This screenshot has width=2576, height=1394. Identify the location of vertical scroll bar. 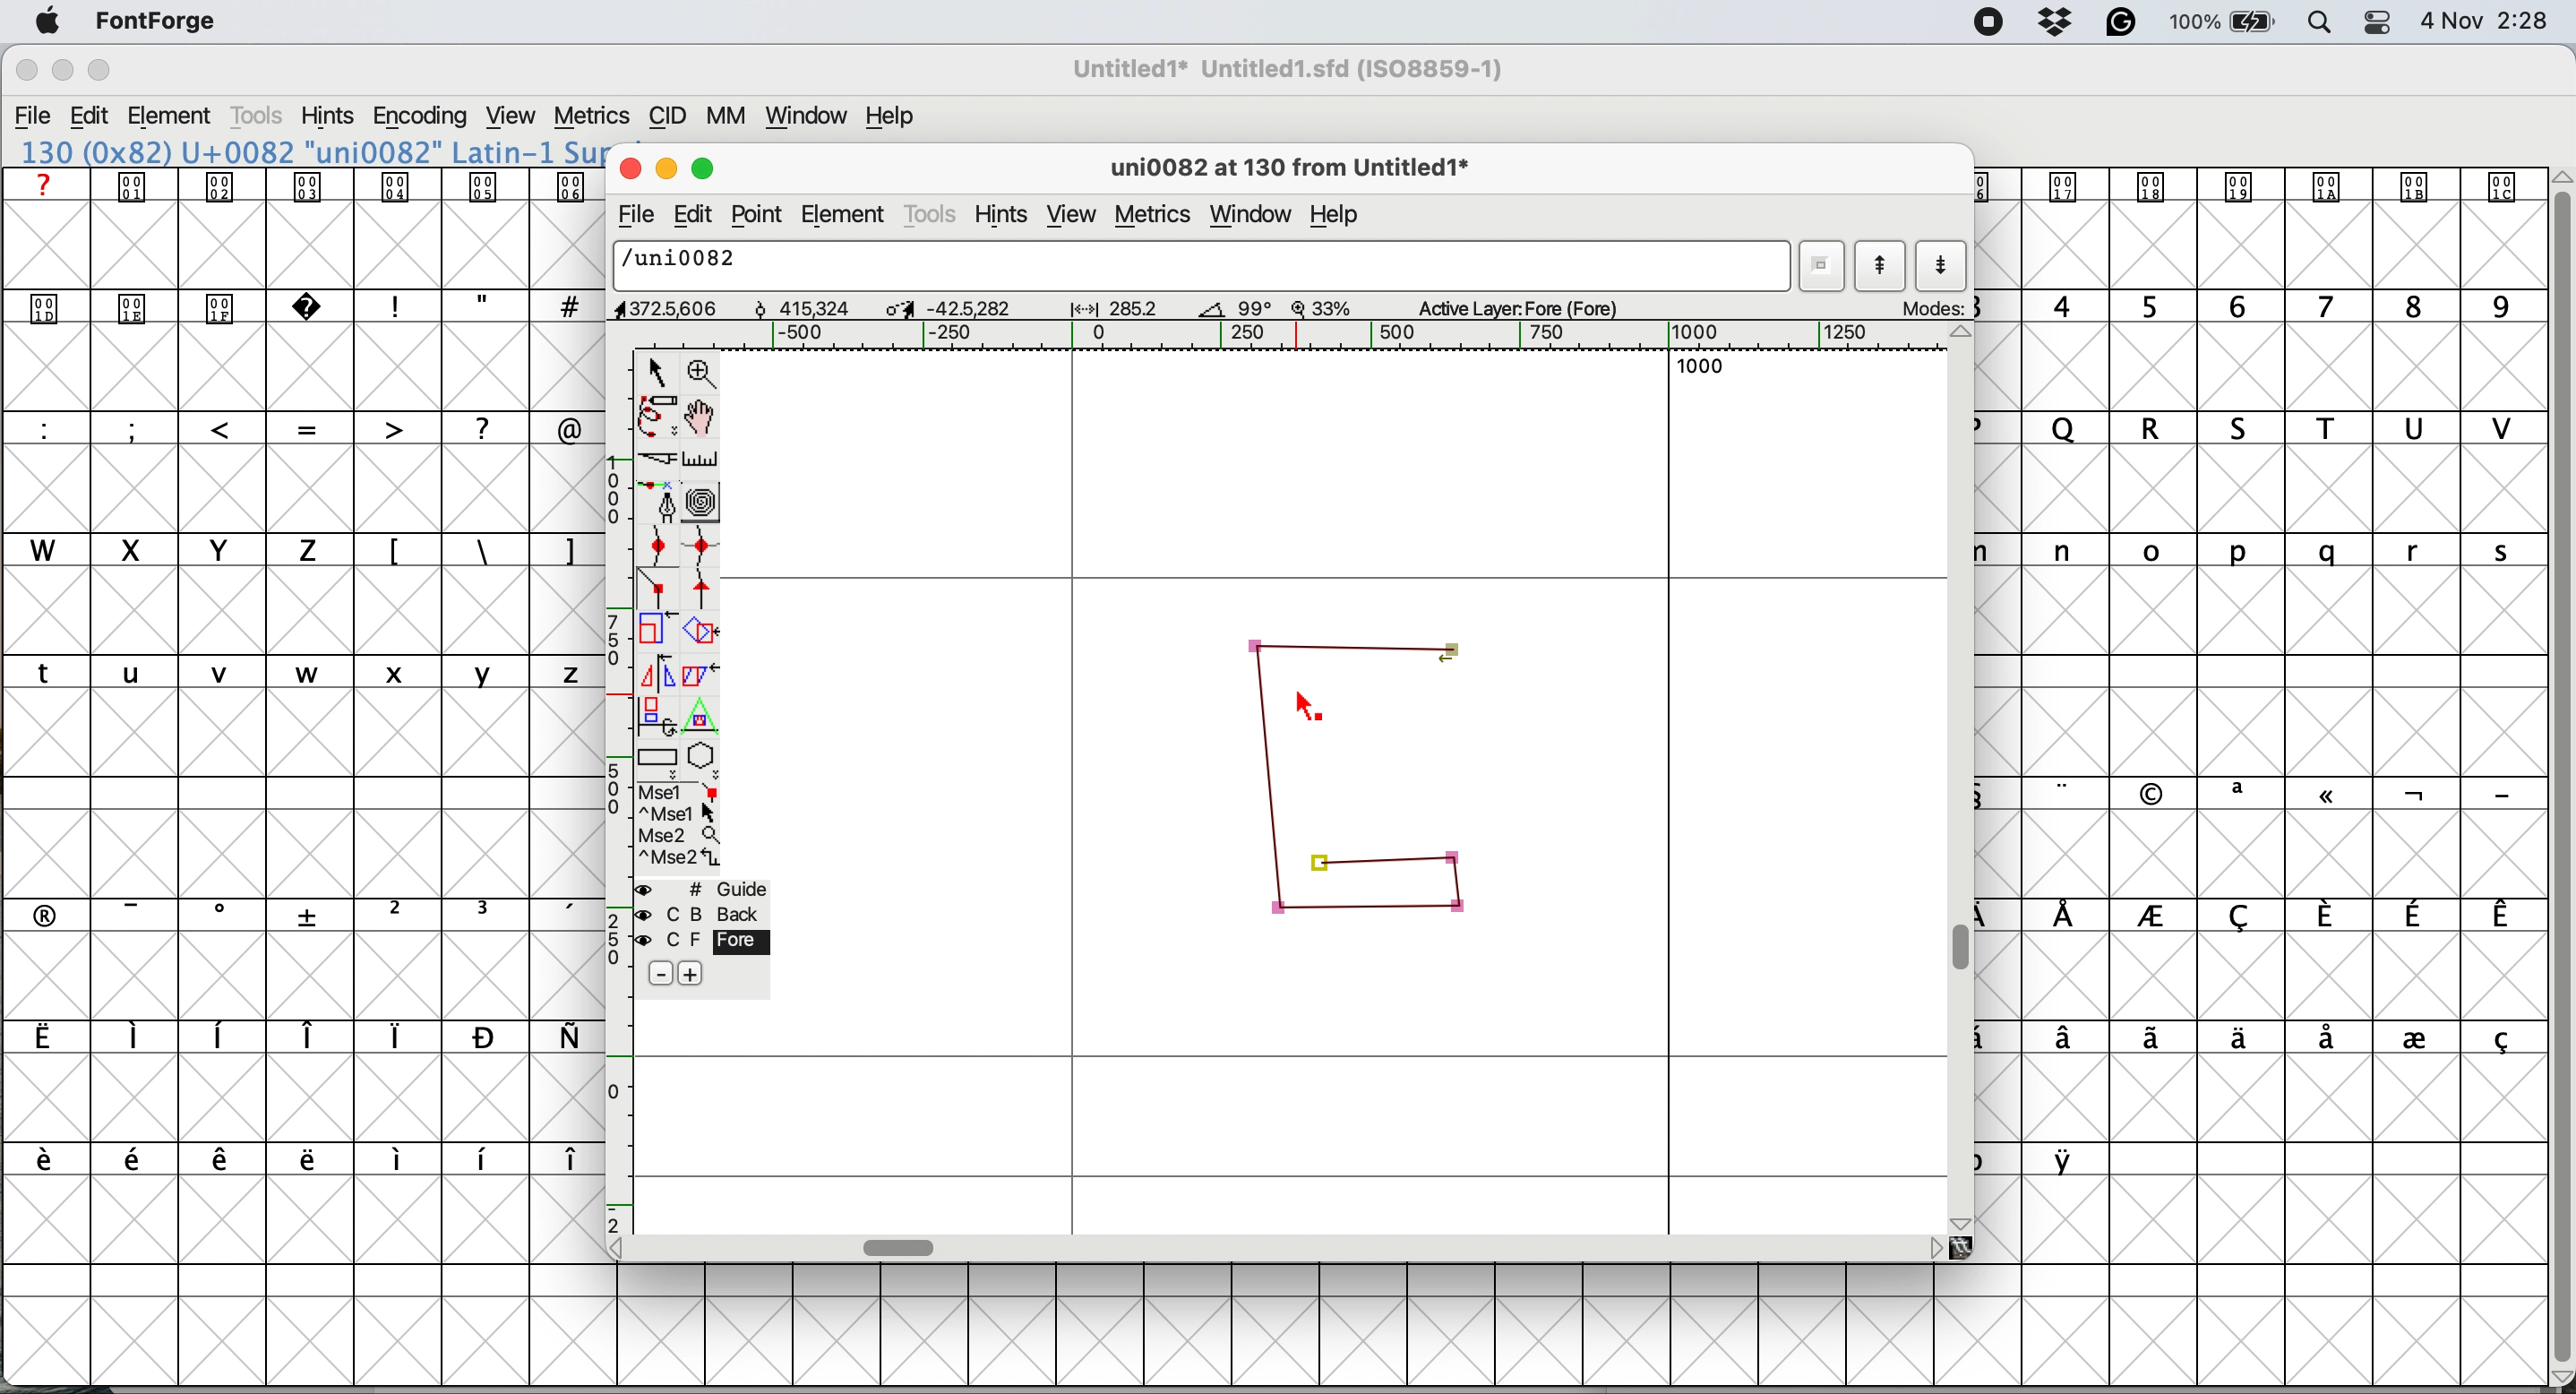
(2558, 769).